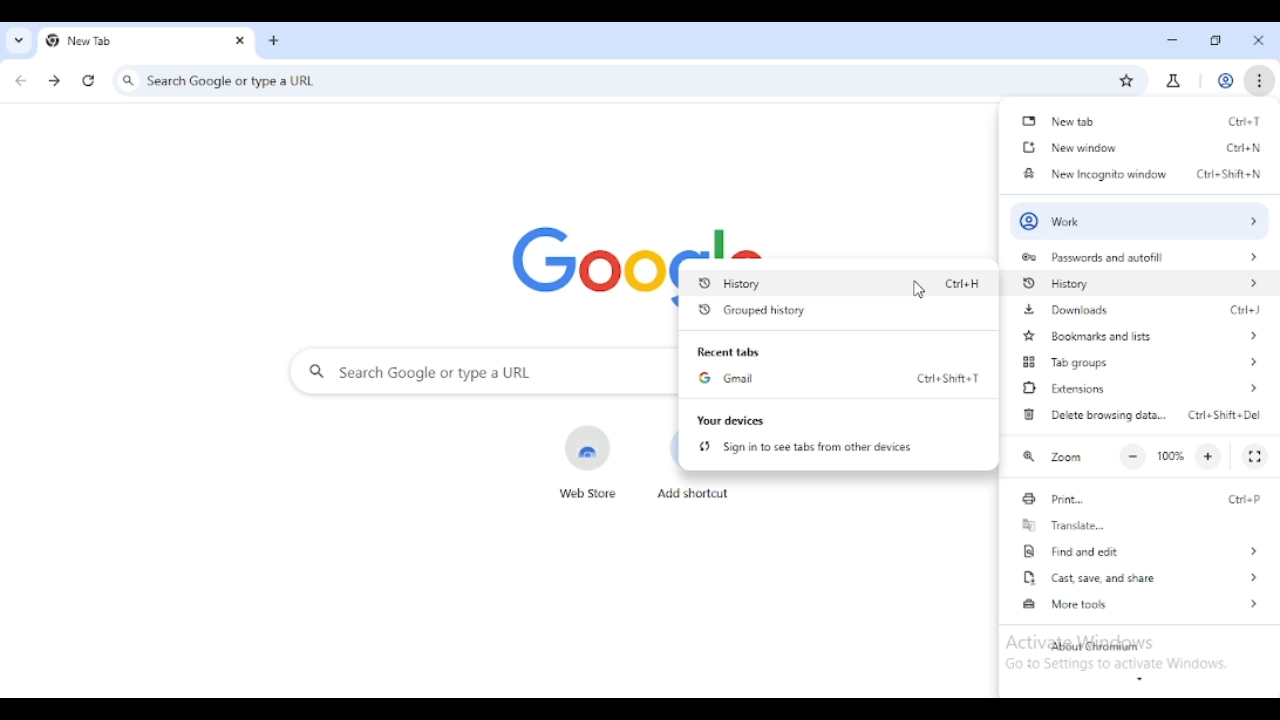 This screenshot has width=1280, height=720. Describe the element at coordinates (1138, 603) in the screenshot. I see `more tools` at that location.